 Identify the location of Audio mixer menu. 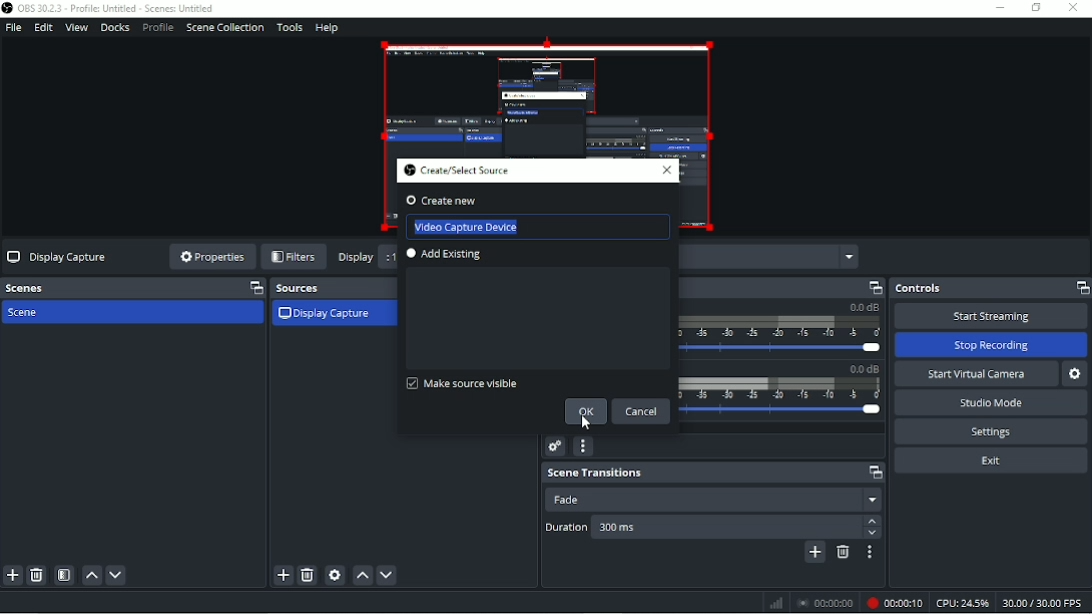
(583, 447).